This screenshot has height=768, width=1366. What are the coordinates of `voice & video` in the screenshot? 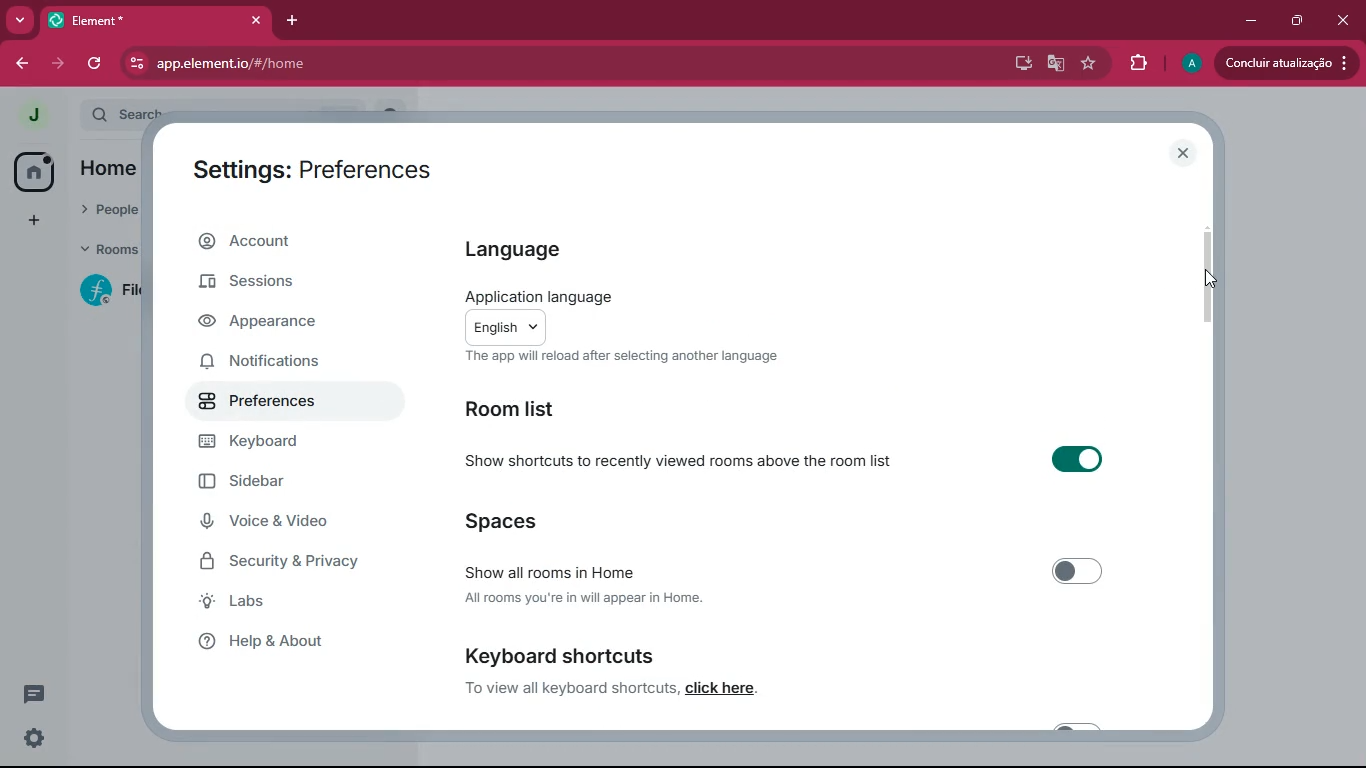 It's located at (296, 524).